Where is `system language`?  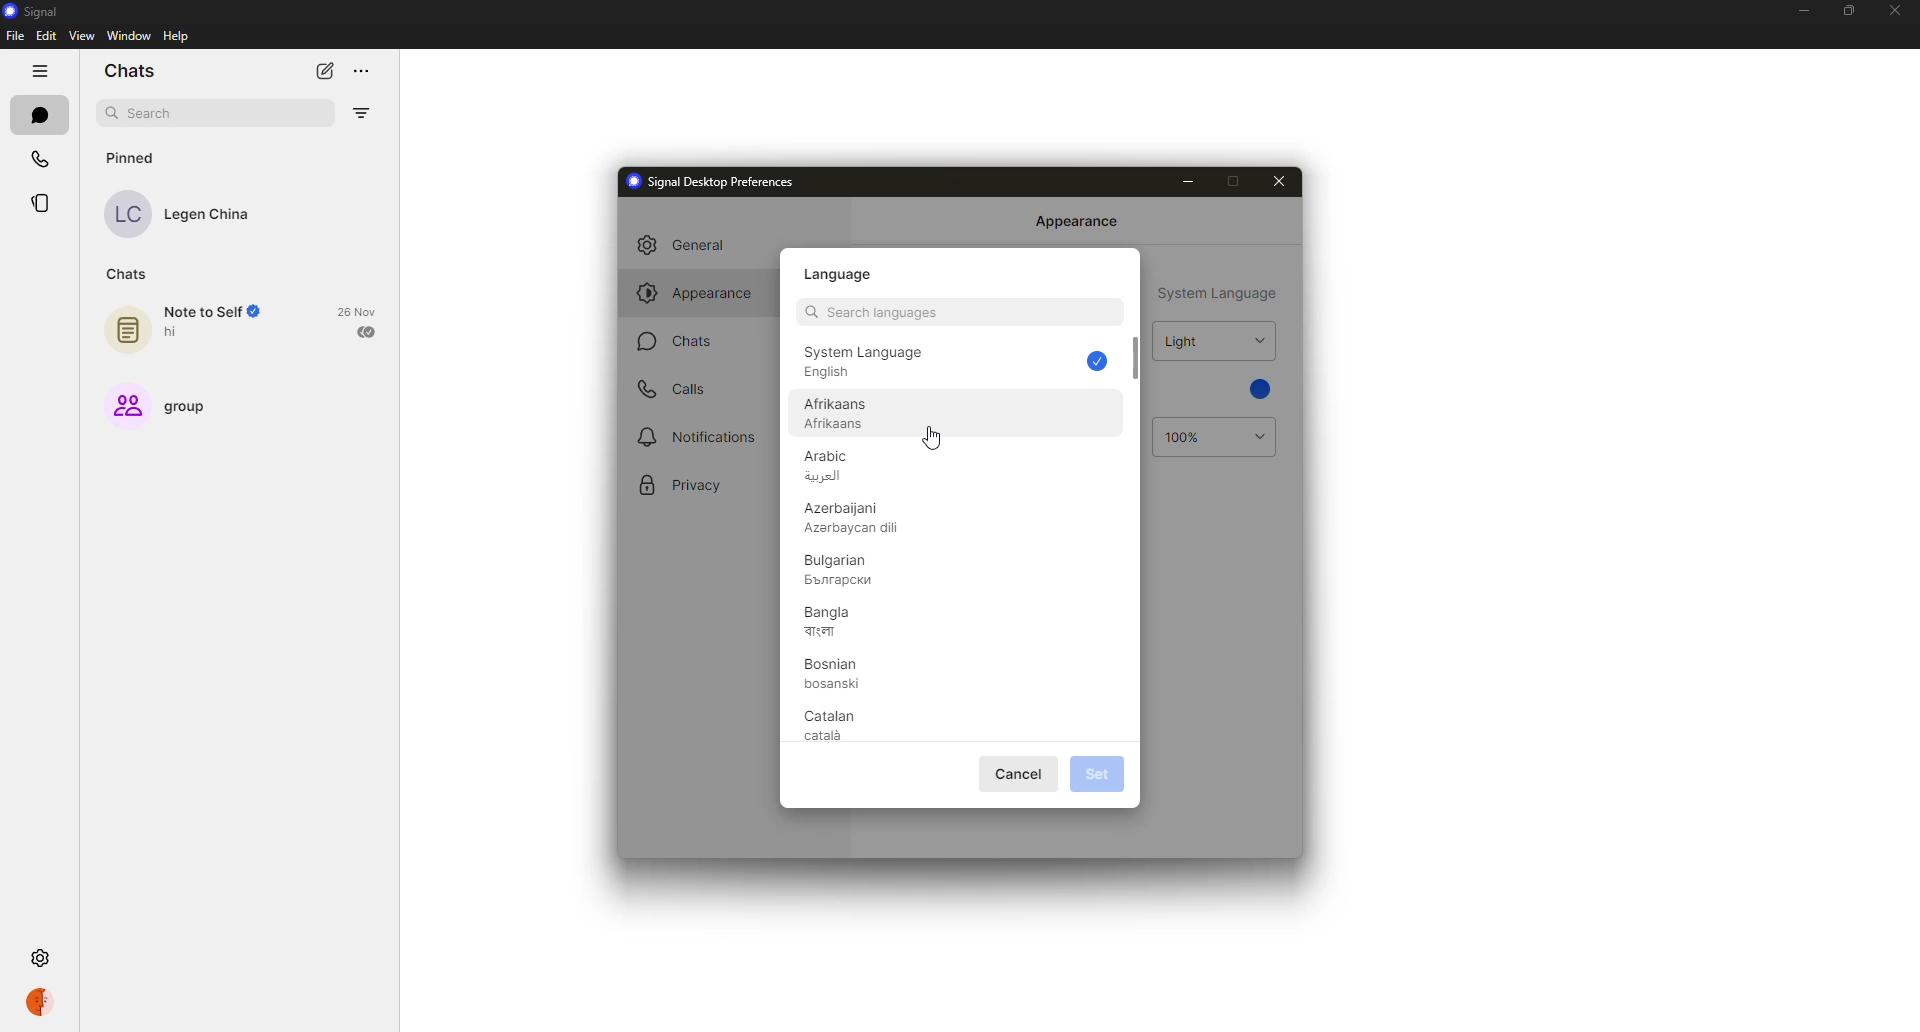 system language is located at coordinates (1219, 293).